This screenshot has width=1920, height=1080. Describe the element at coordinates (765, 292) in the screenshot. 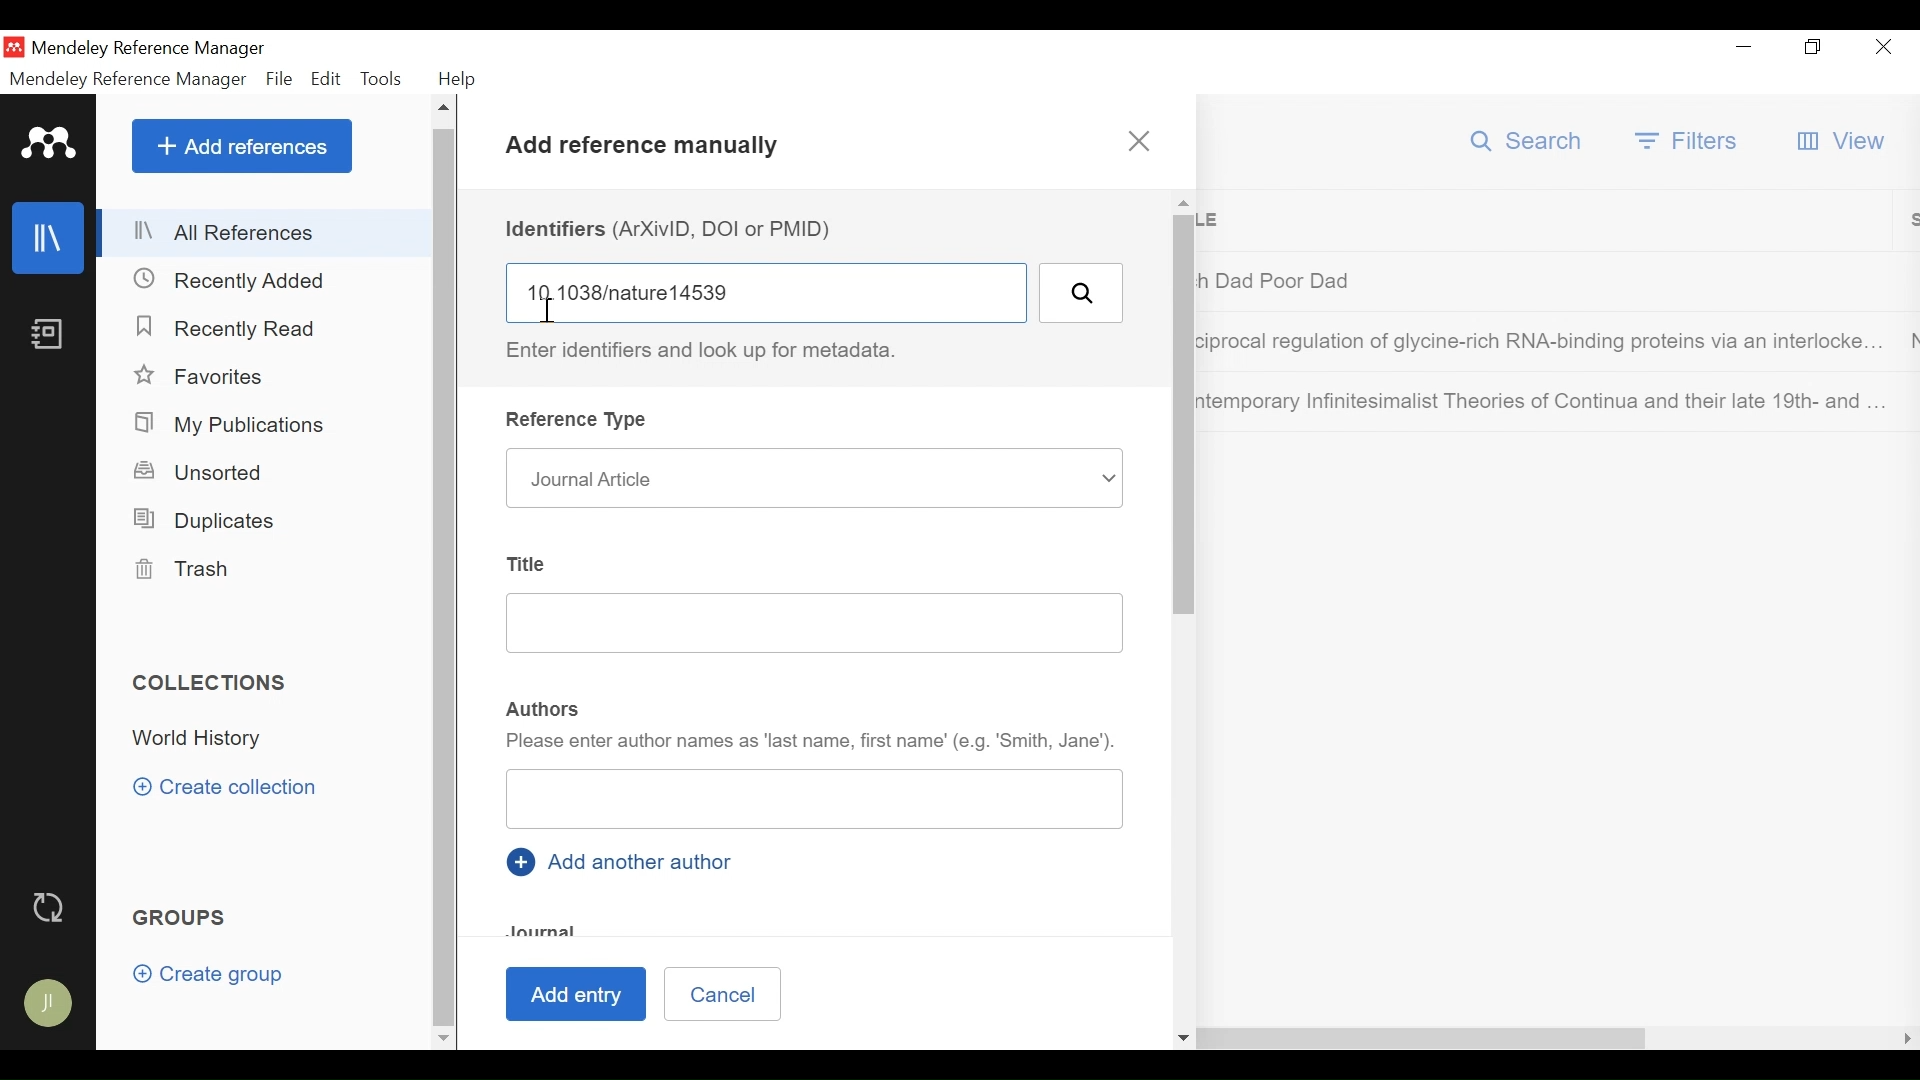

I see `Identifiers (DOI ArXivID or PMID) Field` at that location.